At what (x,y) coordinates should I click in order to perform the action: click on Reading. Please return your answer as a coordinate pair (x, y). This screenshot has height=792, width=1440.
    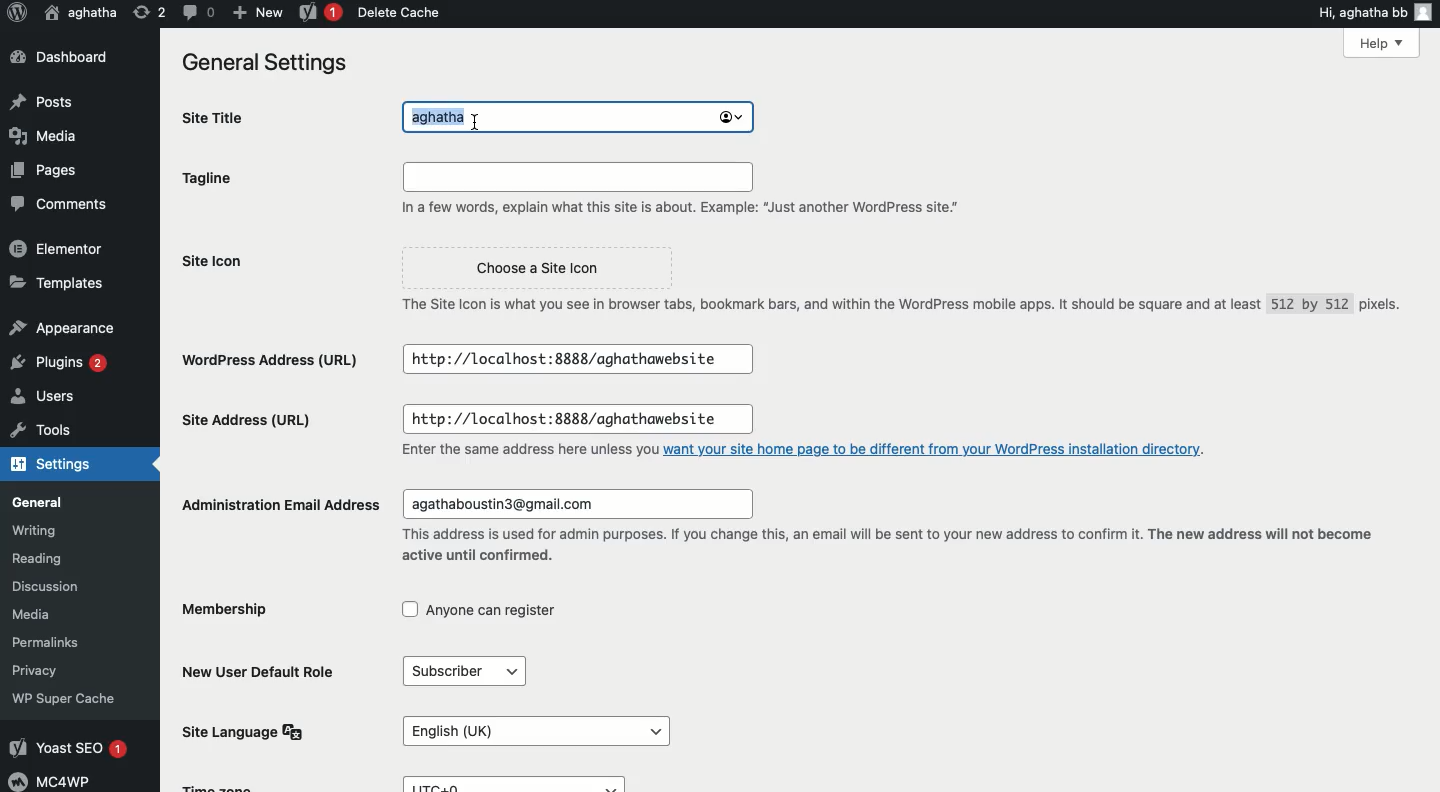
    Looking at the image, I should click on (38, 559).